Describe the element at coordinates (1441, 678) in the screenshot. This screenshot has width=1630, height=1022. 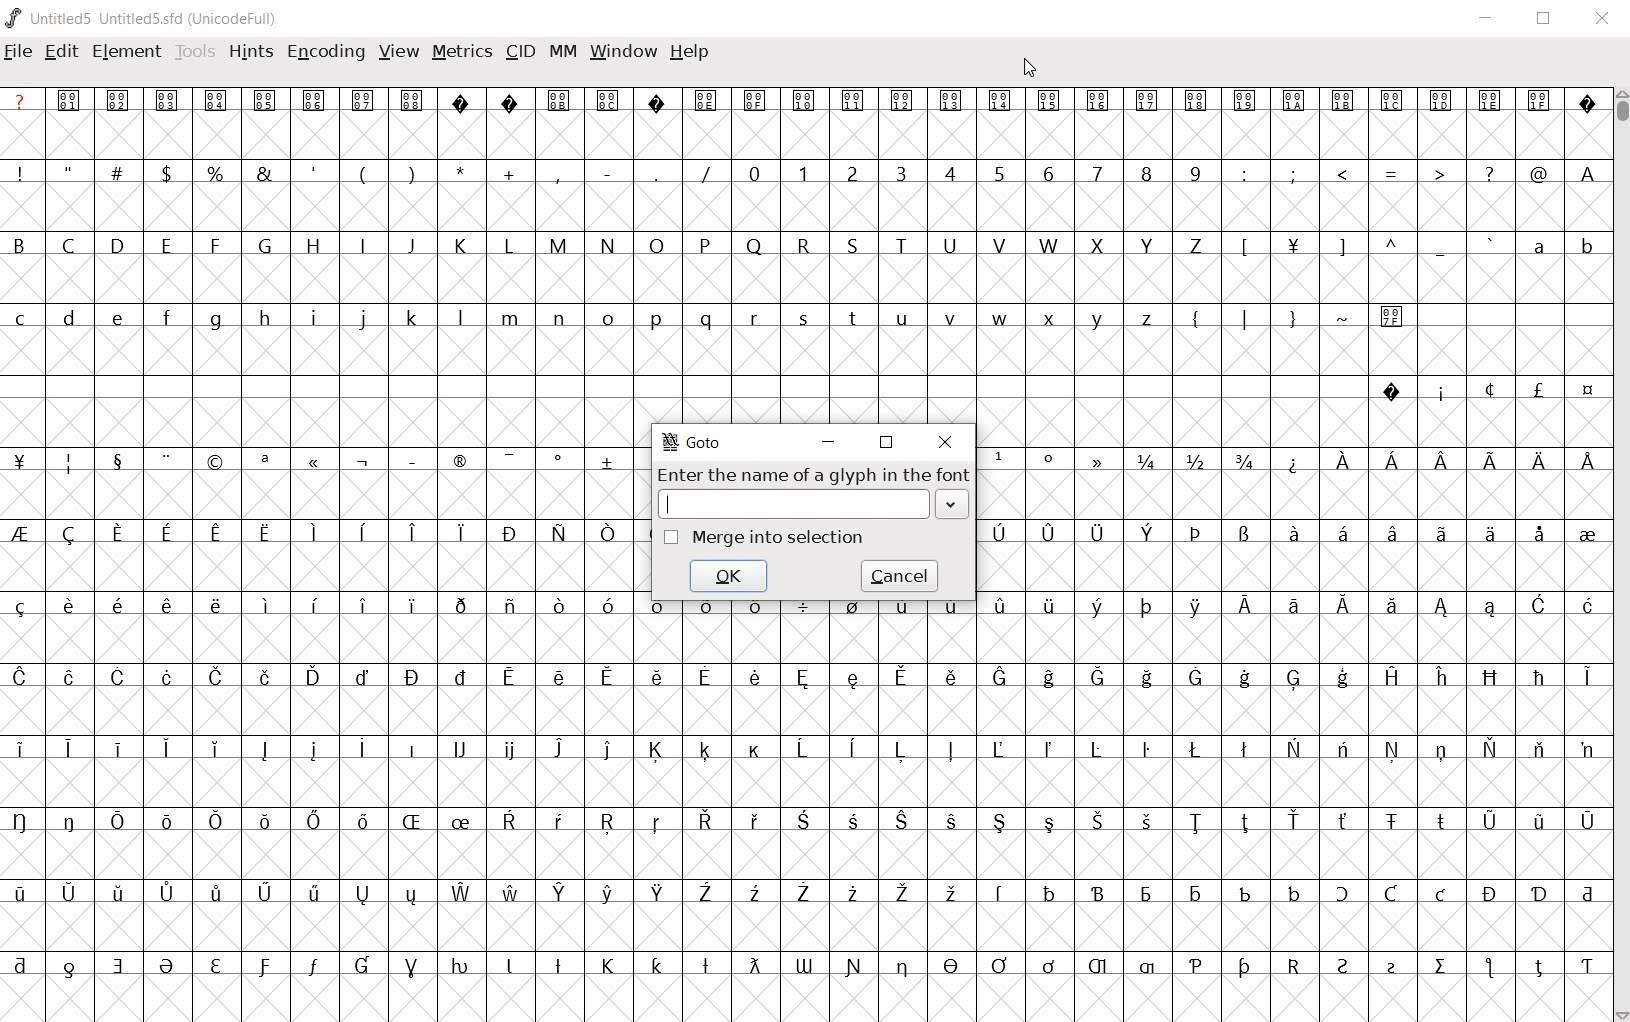
I see `Symbol` at that location.